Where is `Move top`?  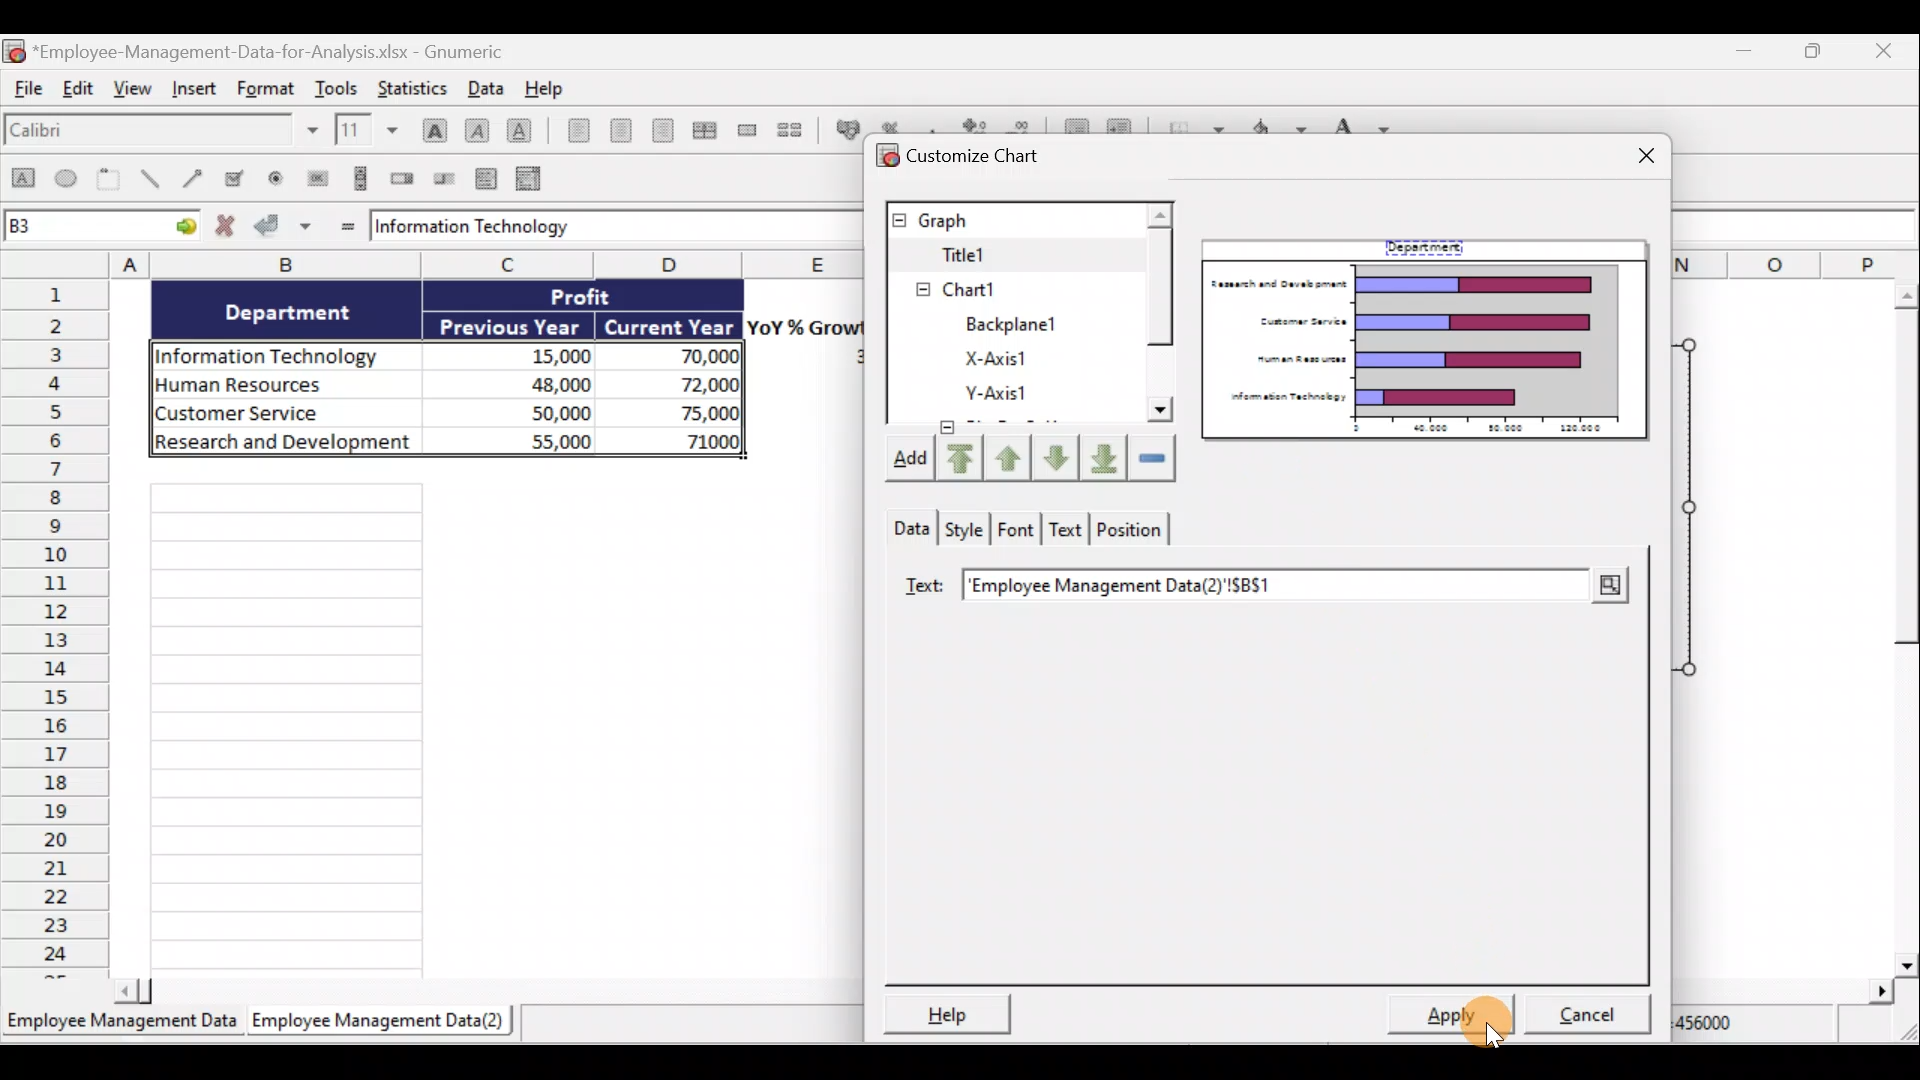 Move top is located at coordinates (957, 457).